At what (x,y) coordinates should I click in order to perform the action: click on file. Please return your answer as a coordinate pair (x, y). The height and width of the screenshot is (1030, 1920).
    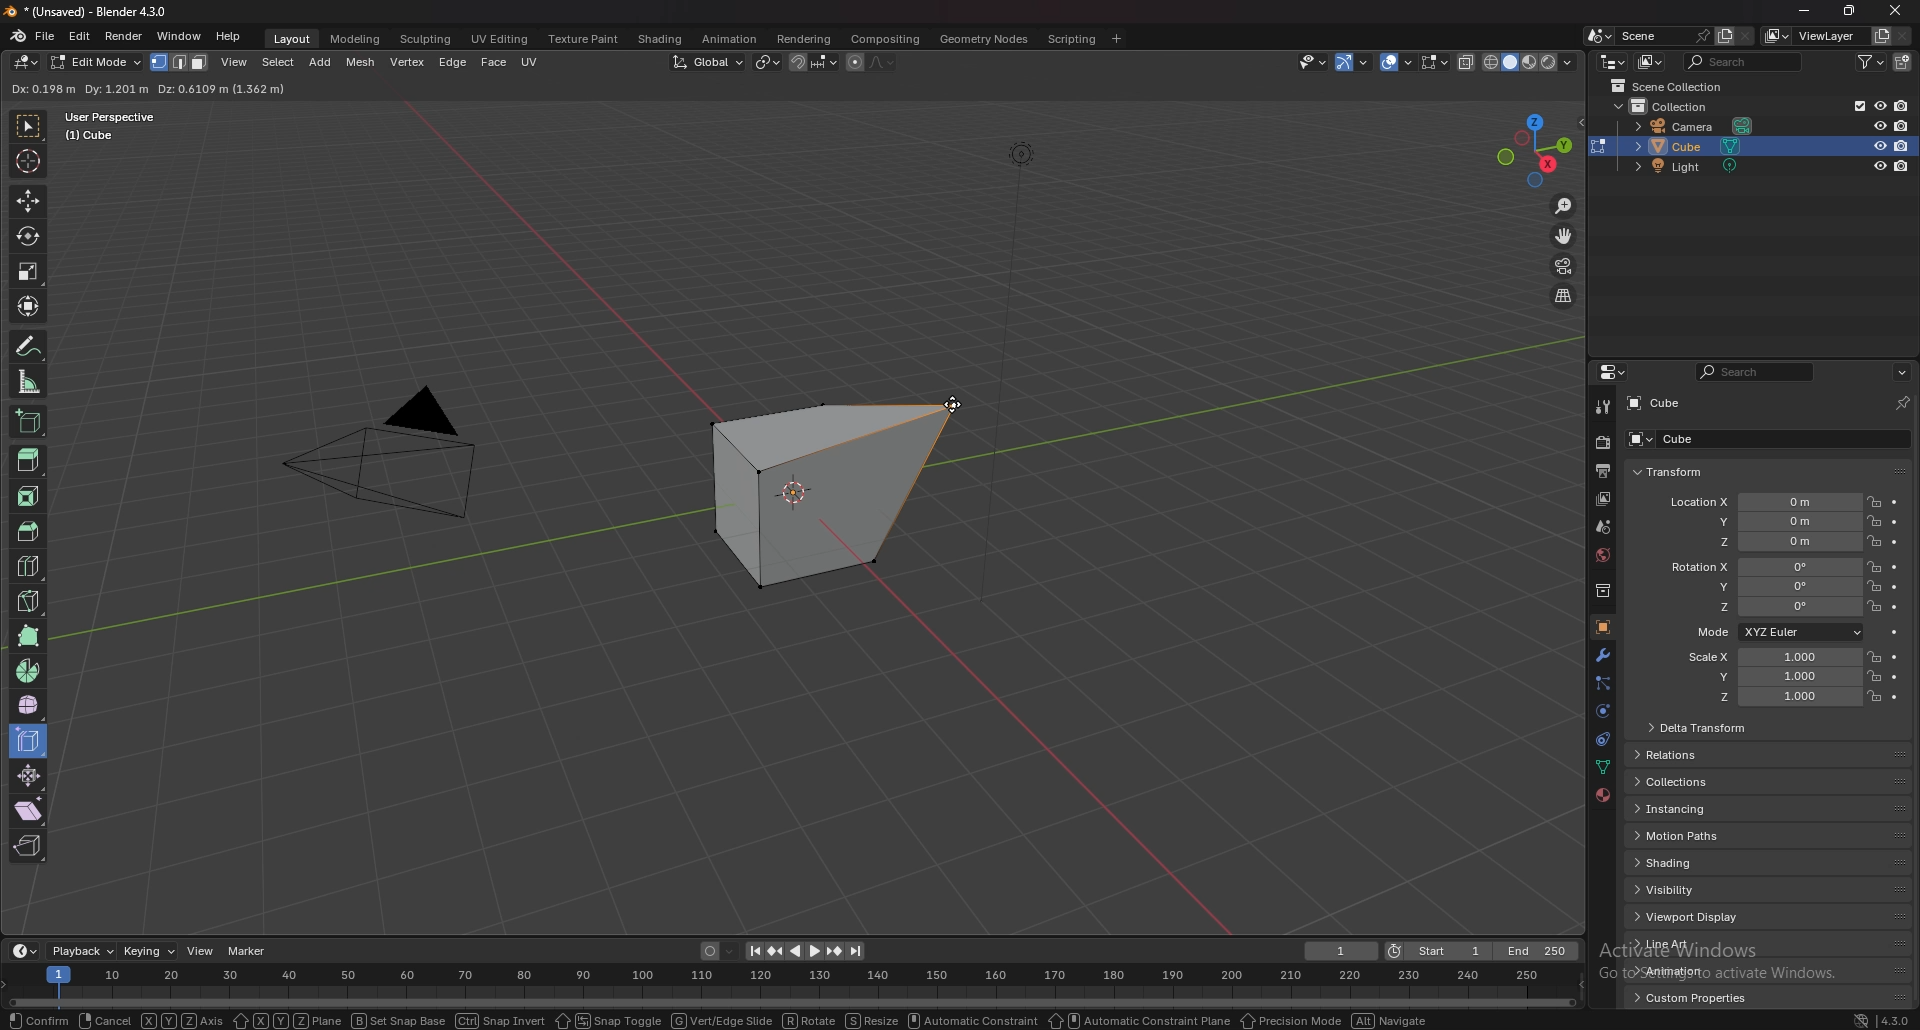
    Looking at the image, I should click on (46, 36).